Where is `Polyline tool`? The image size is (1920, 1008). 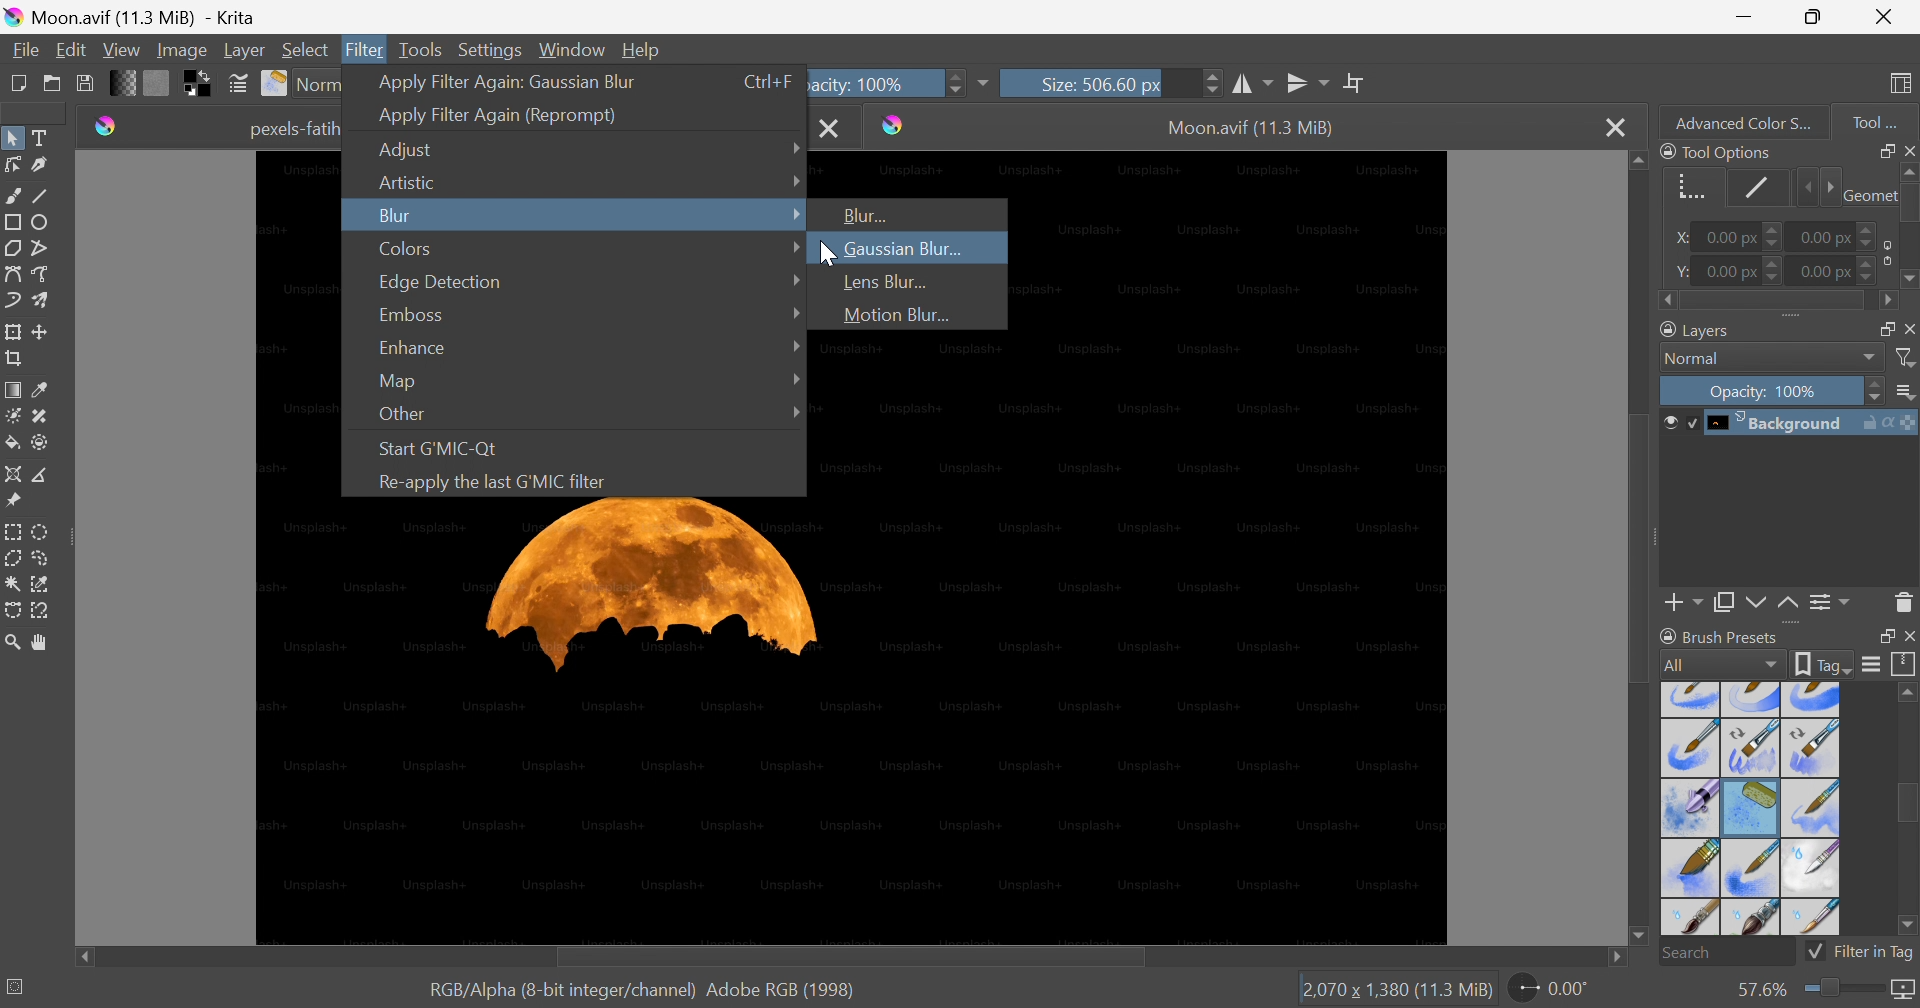 Polyline tool is located at coordinates (43, 248).